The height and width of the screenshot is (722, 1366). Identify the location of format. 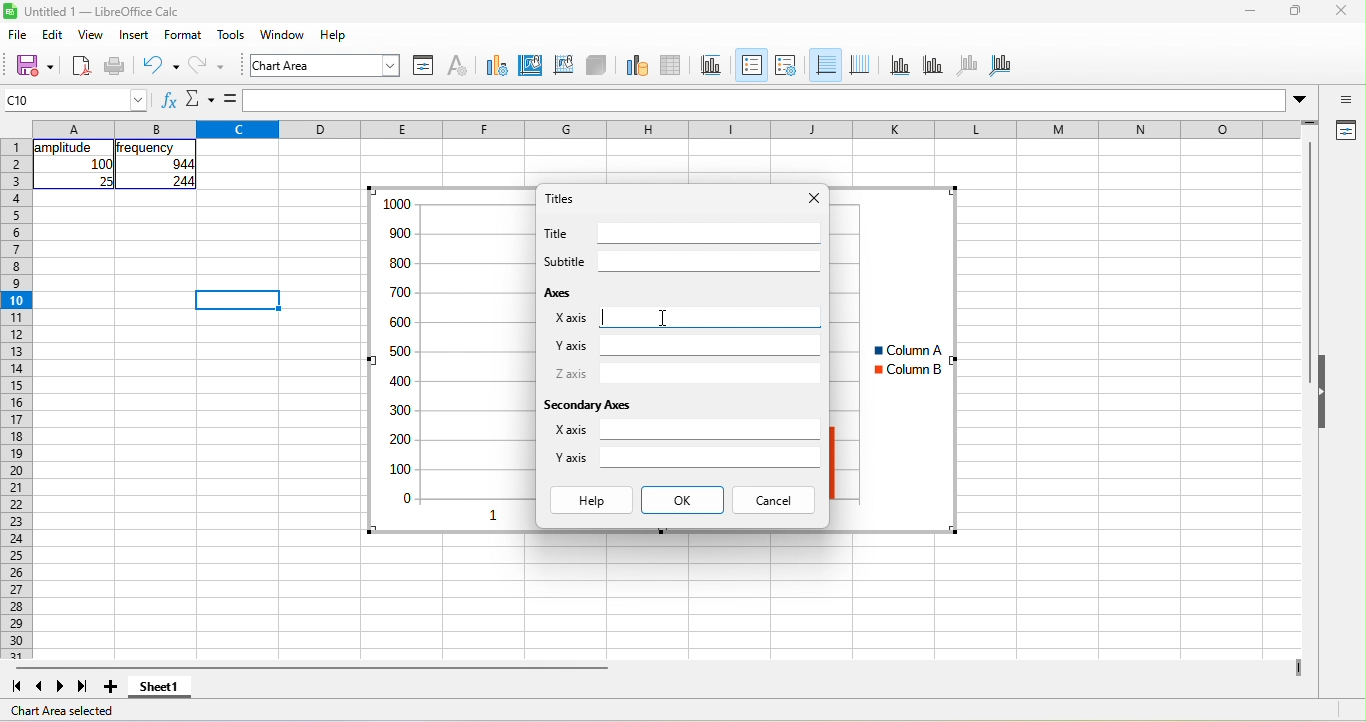
(183, 34).